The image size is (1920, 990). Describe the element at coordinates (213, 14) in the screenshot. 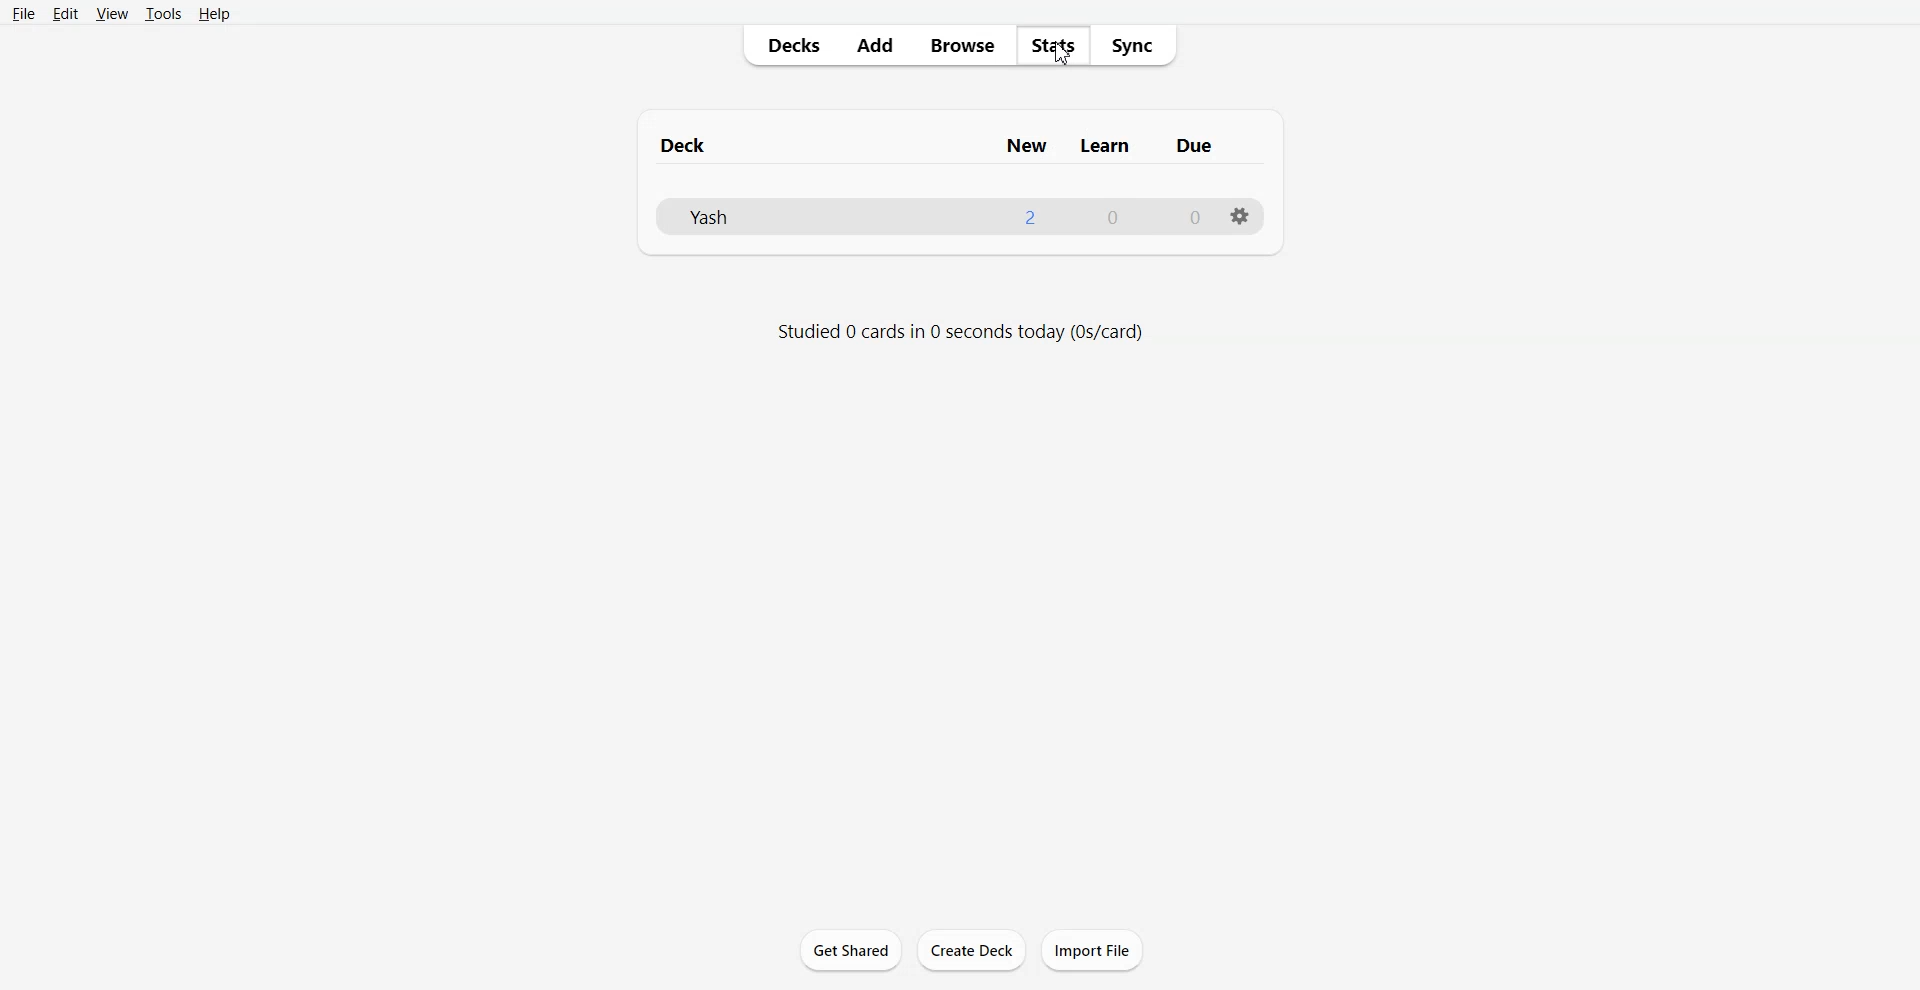

I see `Help` at that location.